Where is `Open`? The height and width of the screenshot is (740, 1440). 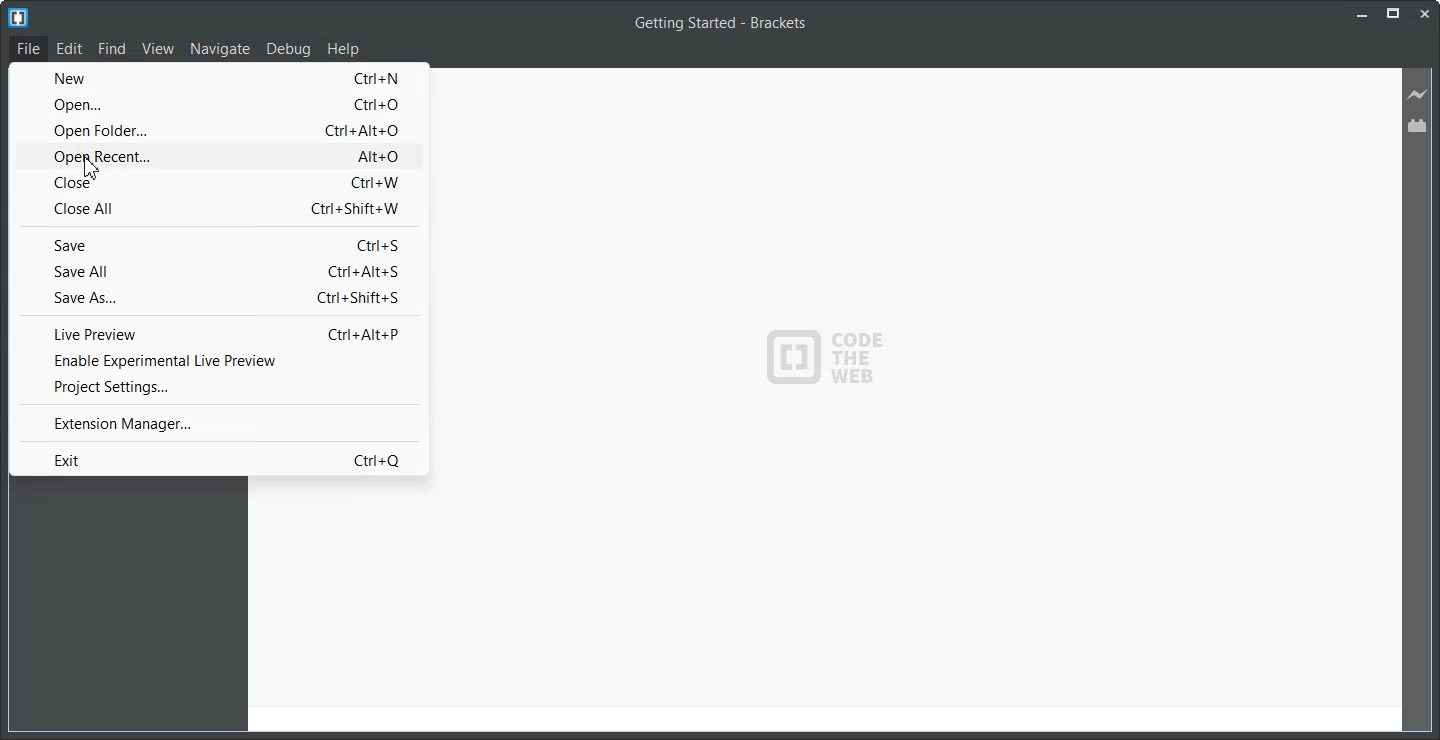
Open is located at coordinates (215, 103).